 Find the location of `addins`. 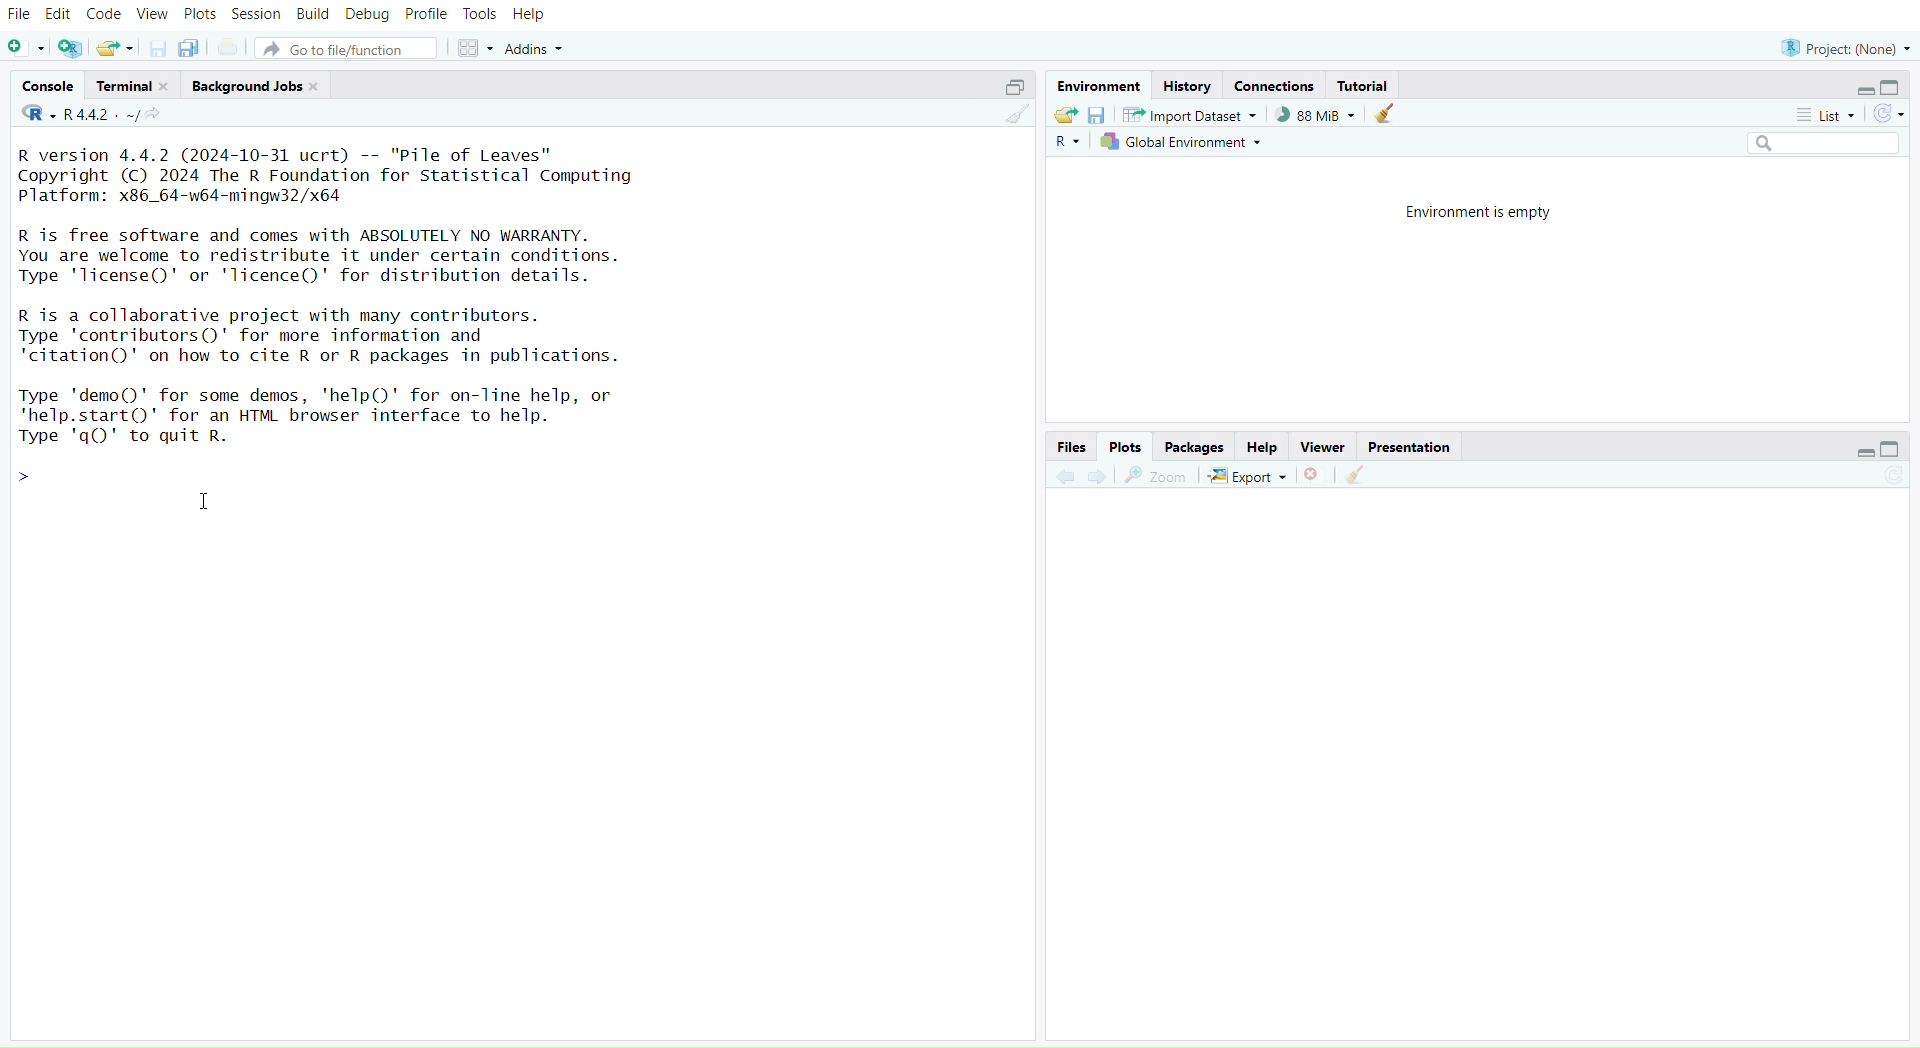

addins is located at coordinates (539, 49).